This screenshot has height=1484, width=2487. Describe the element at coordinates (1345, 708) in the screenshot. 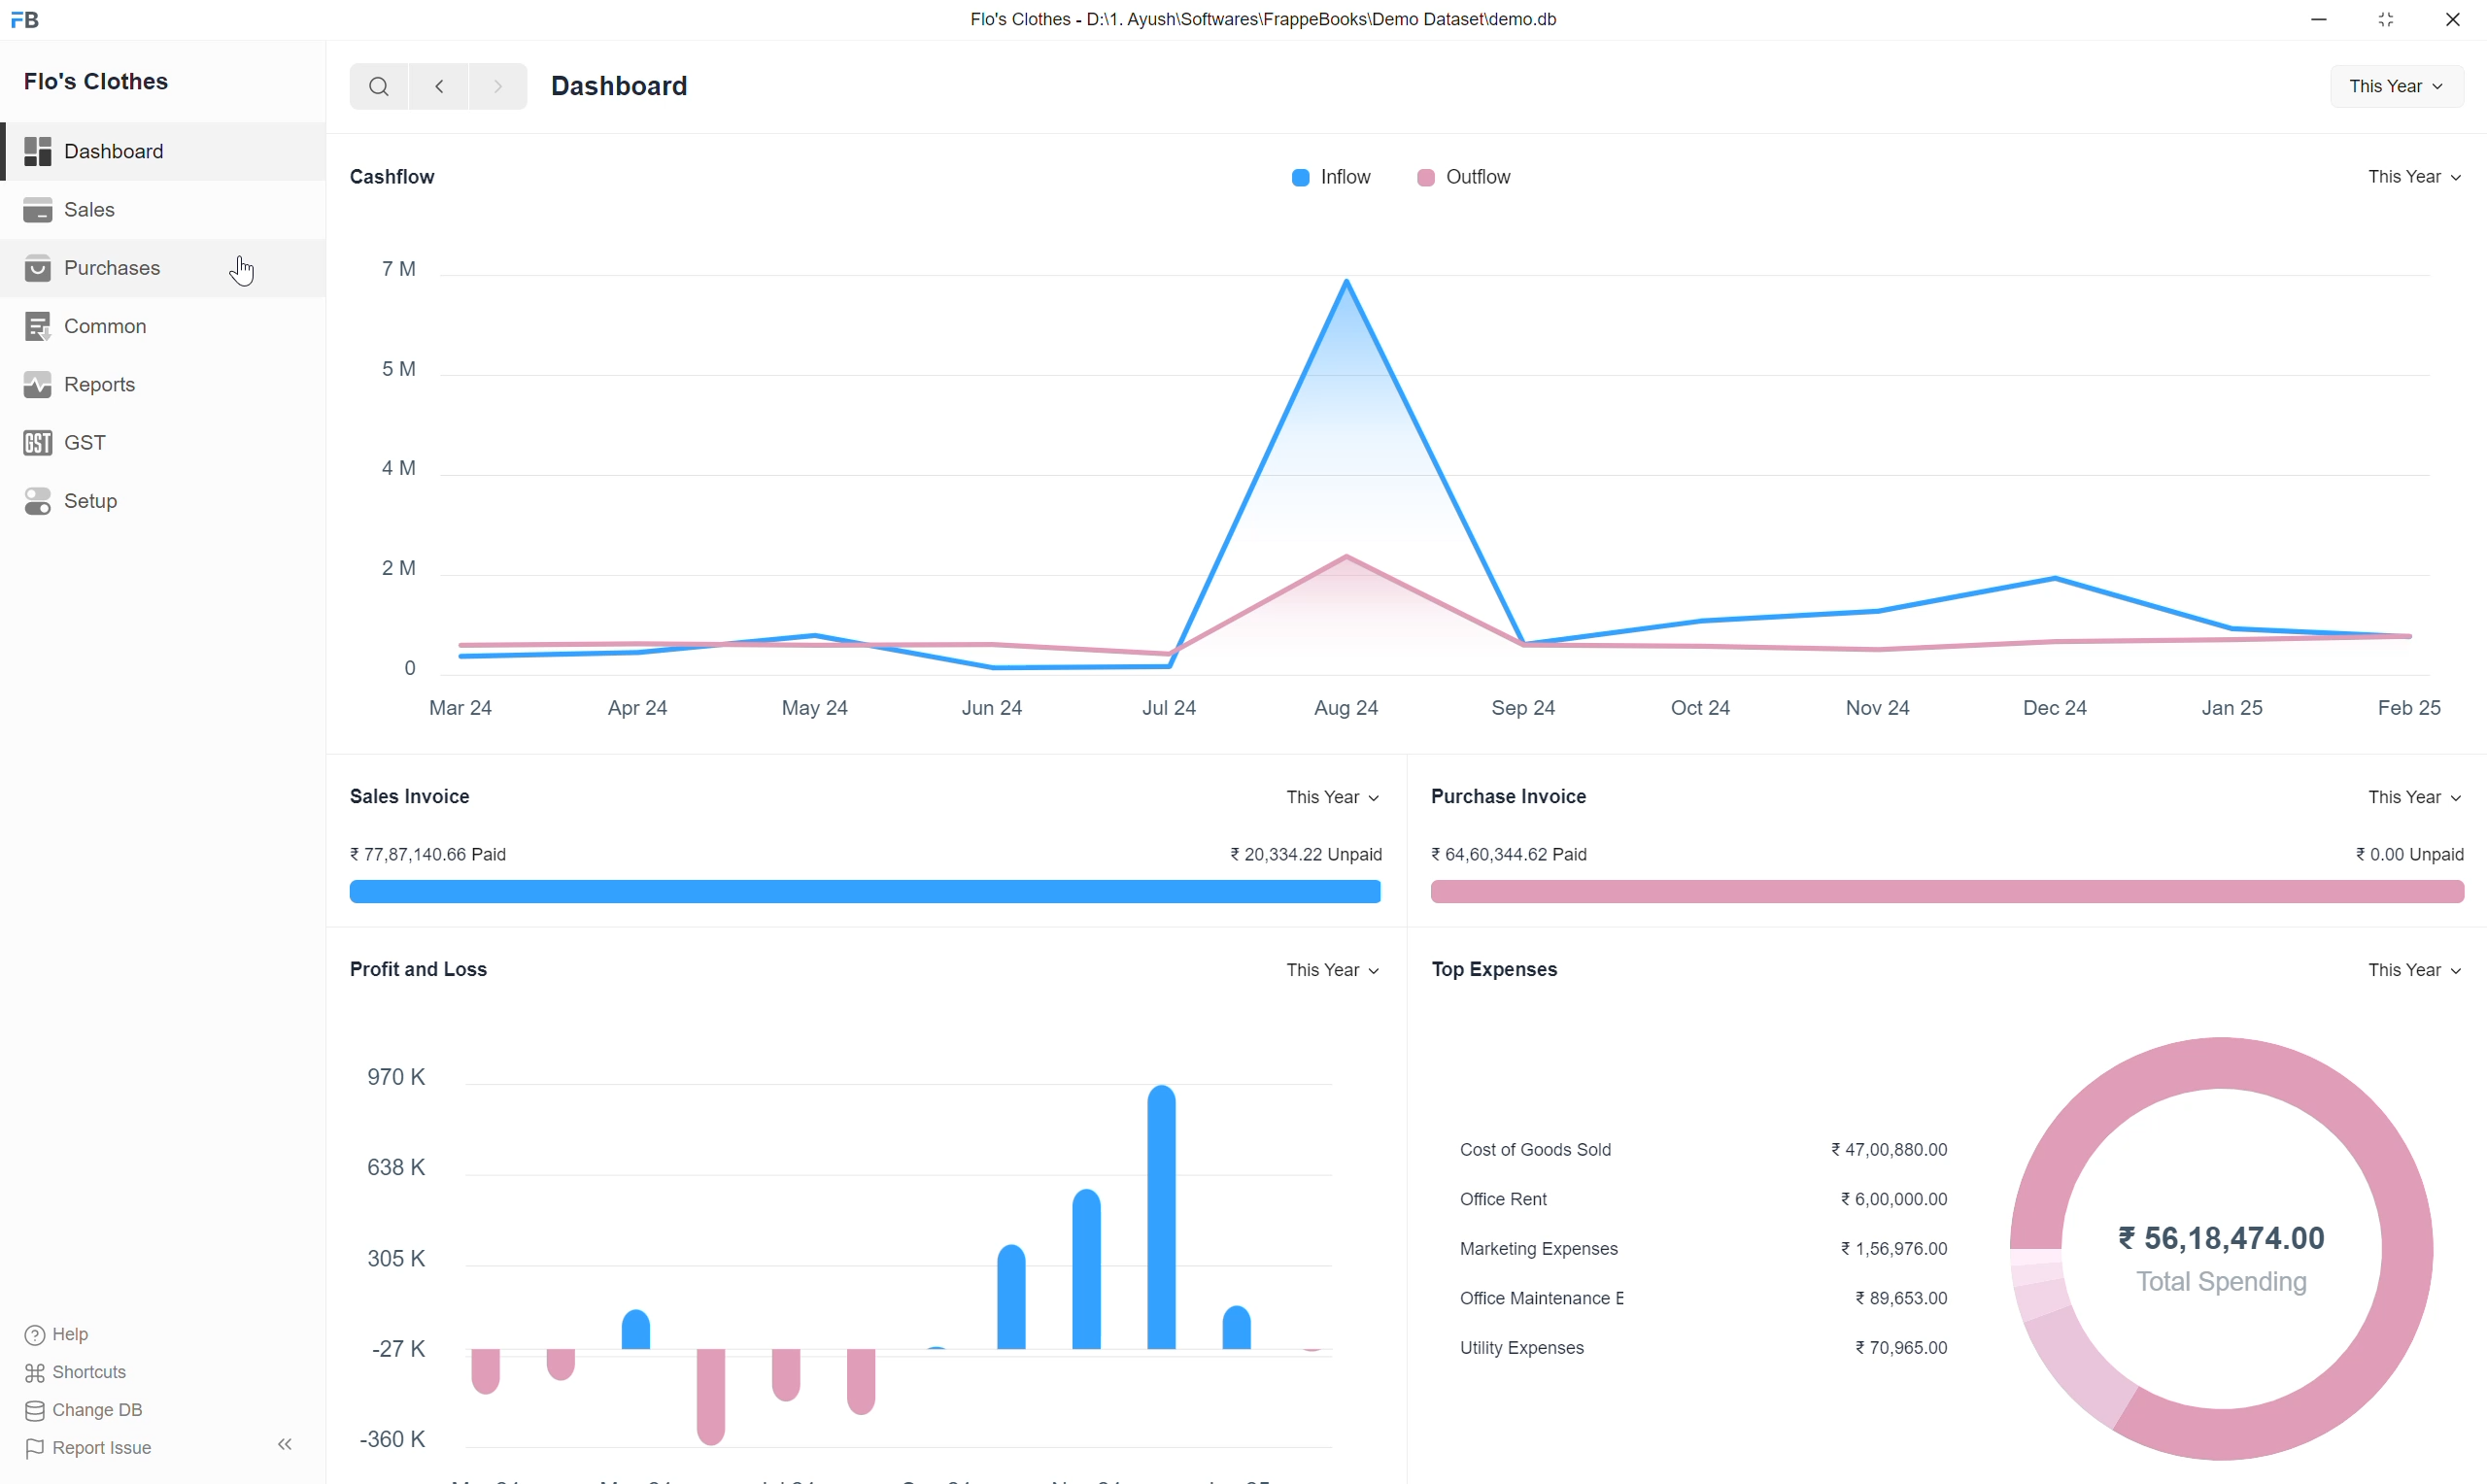

I see `Aug 24` at that location.